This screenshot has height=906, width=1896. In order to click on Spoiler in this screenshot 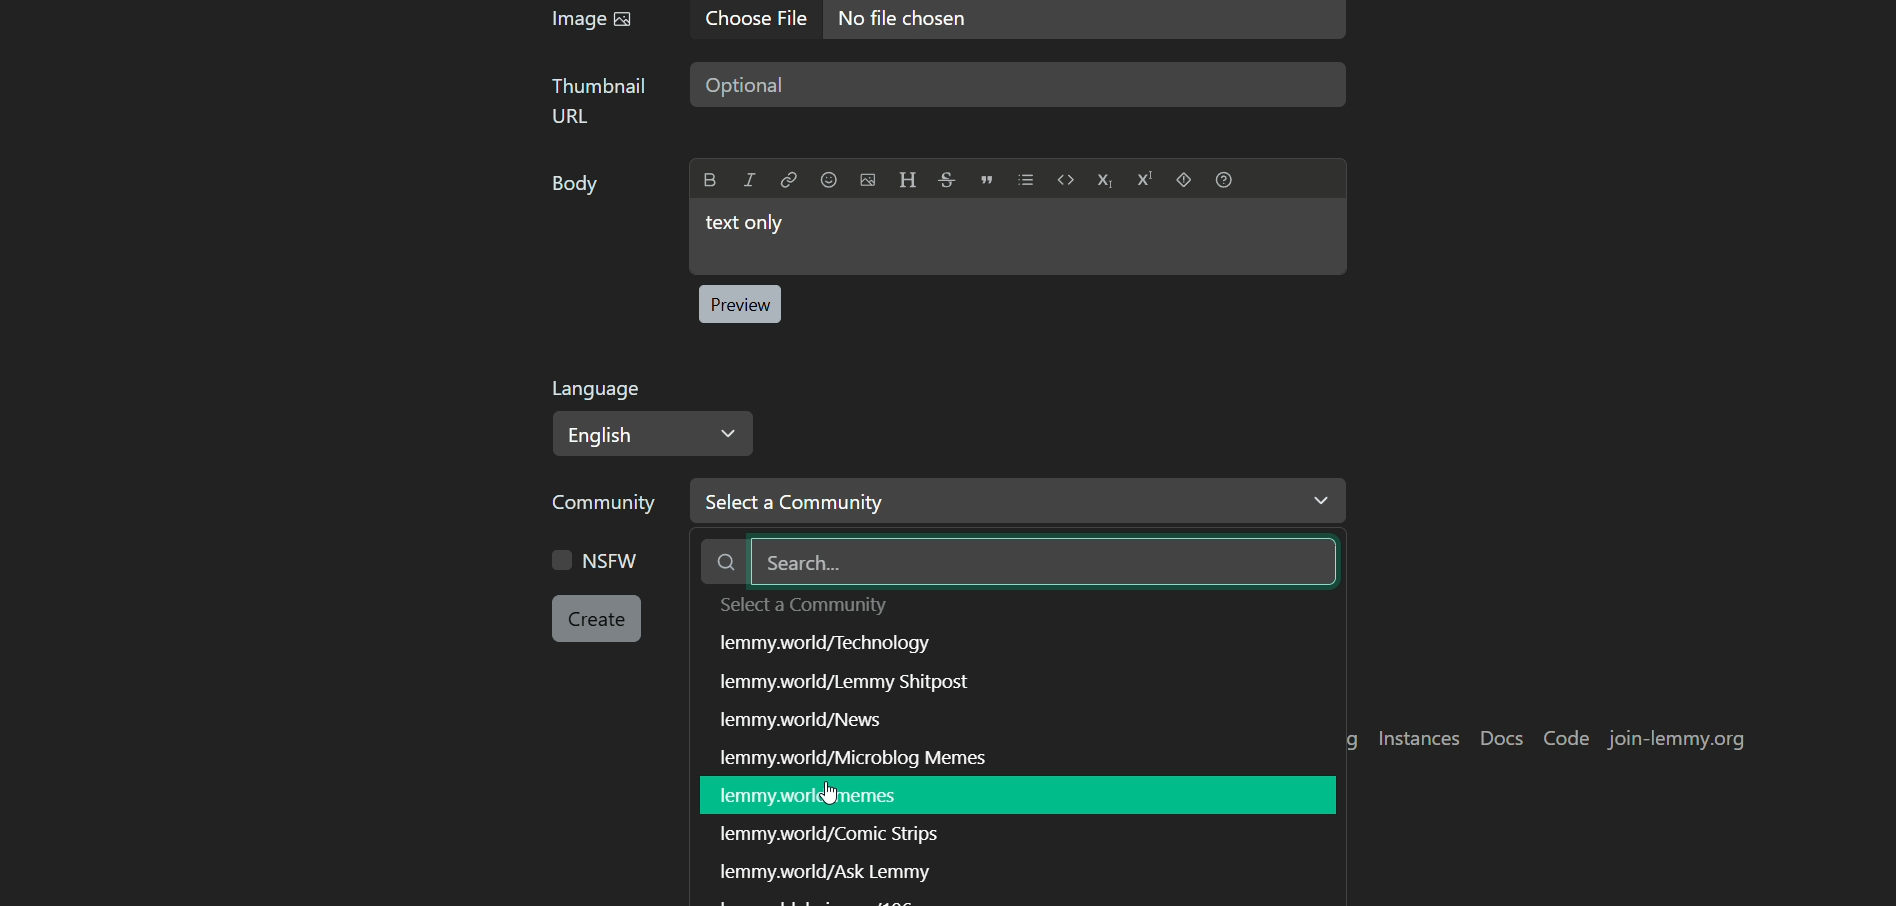, I will do `click(1184, 179)`.